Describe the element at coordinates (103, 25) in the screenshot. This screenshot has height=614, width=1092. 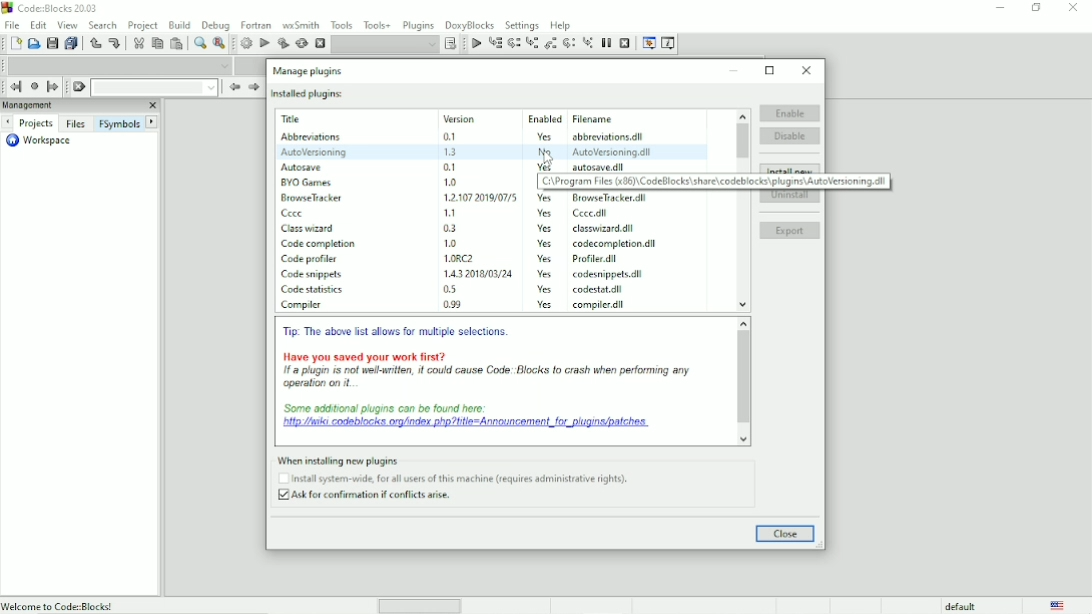
I see `Search` at that location.